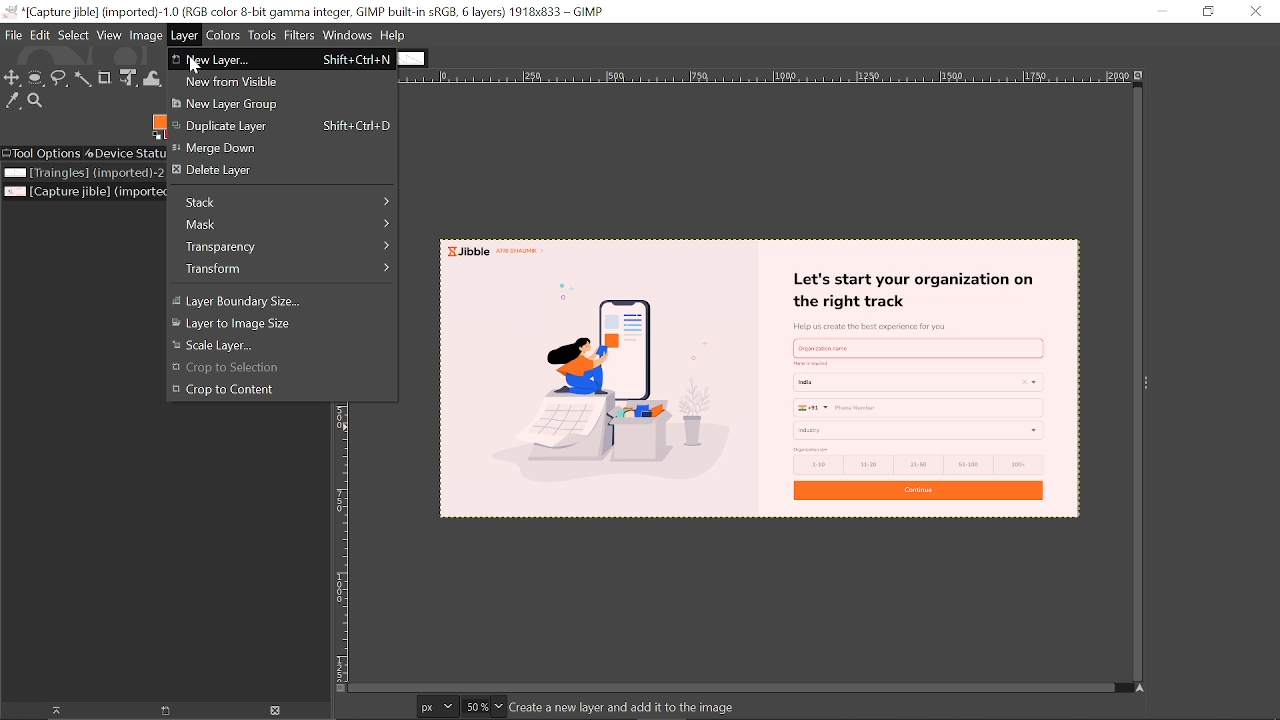 This screenshot has width=1280, height=720. Describe the element at coordinates (342, 545) in the screenshot. I see `Vertical label` at that location.